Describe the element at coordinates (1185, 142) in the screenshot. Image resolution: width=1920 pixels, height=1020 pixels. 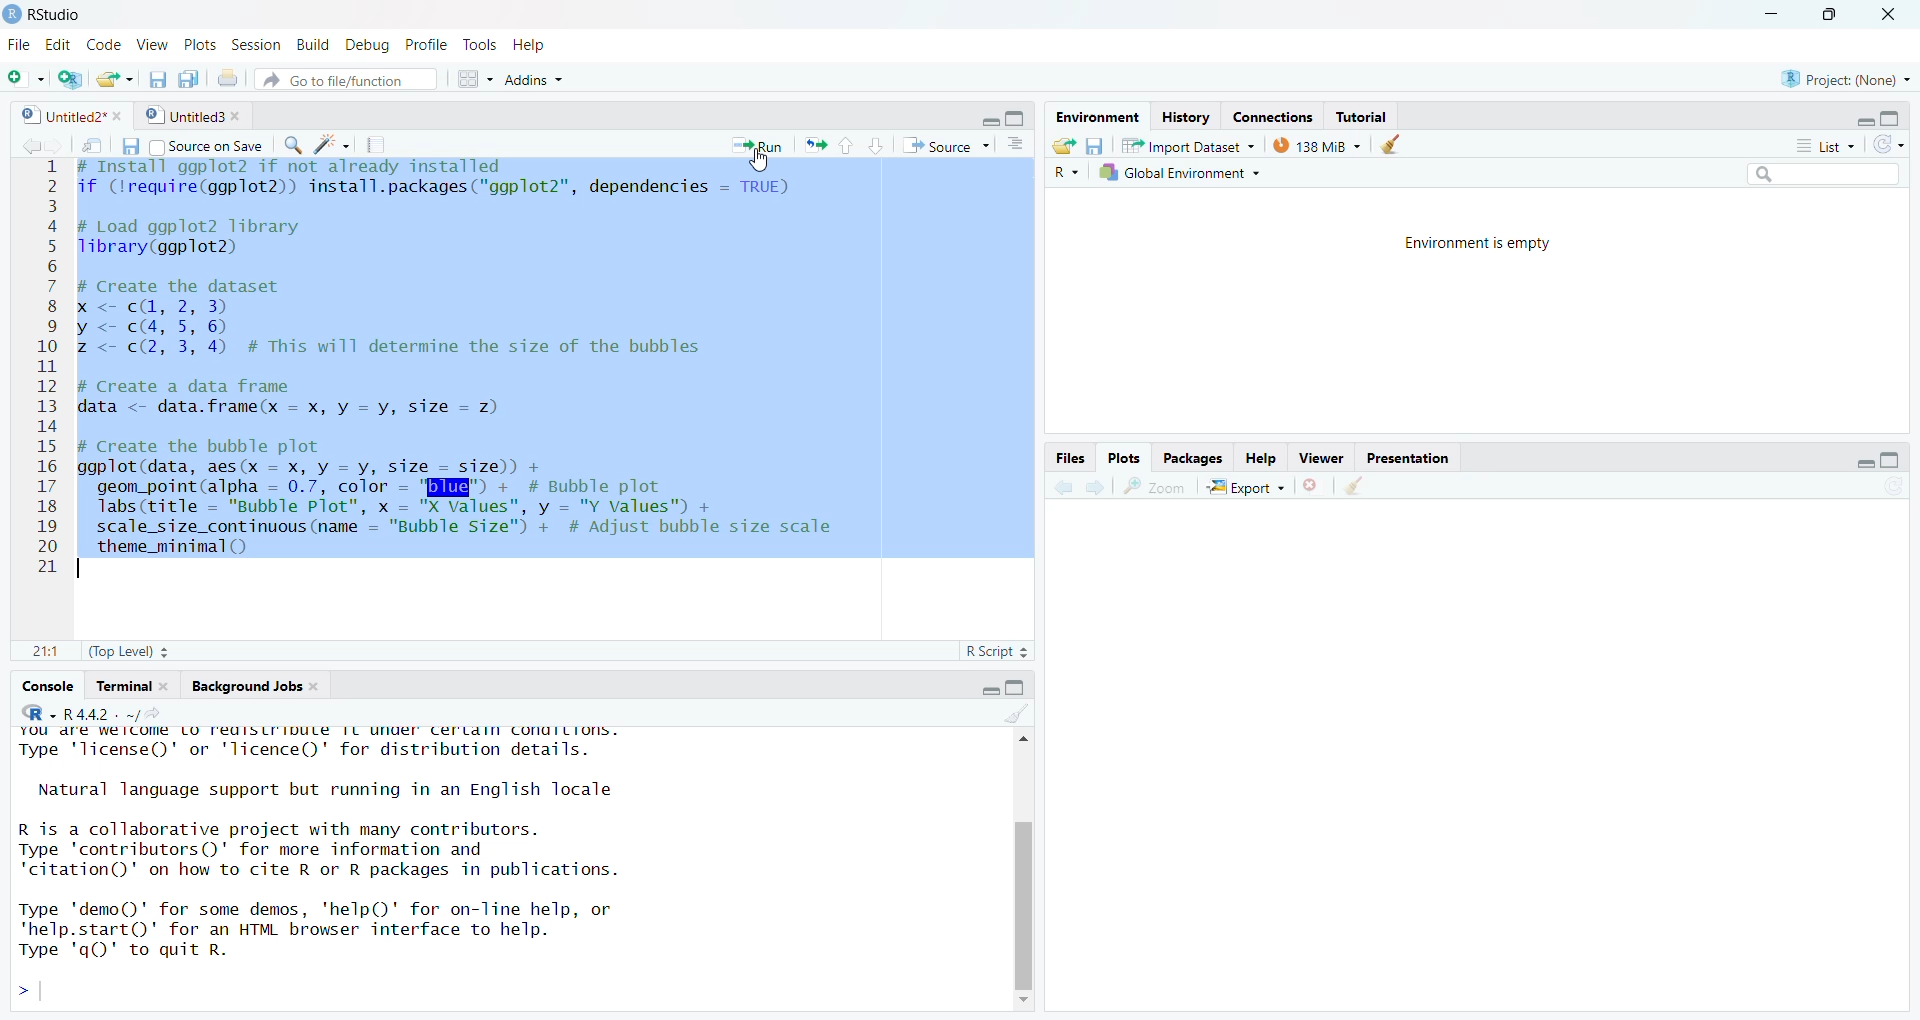
I see `import Dataset ` at that location.